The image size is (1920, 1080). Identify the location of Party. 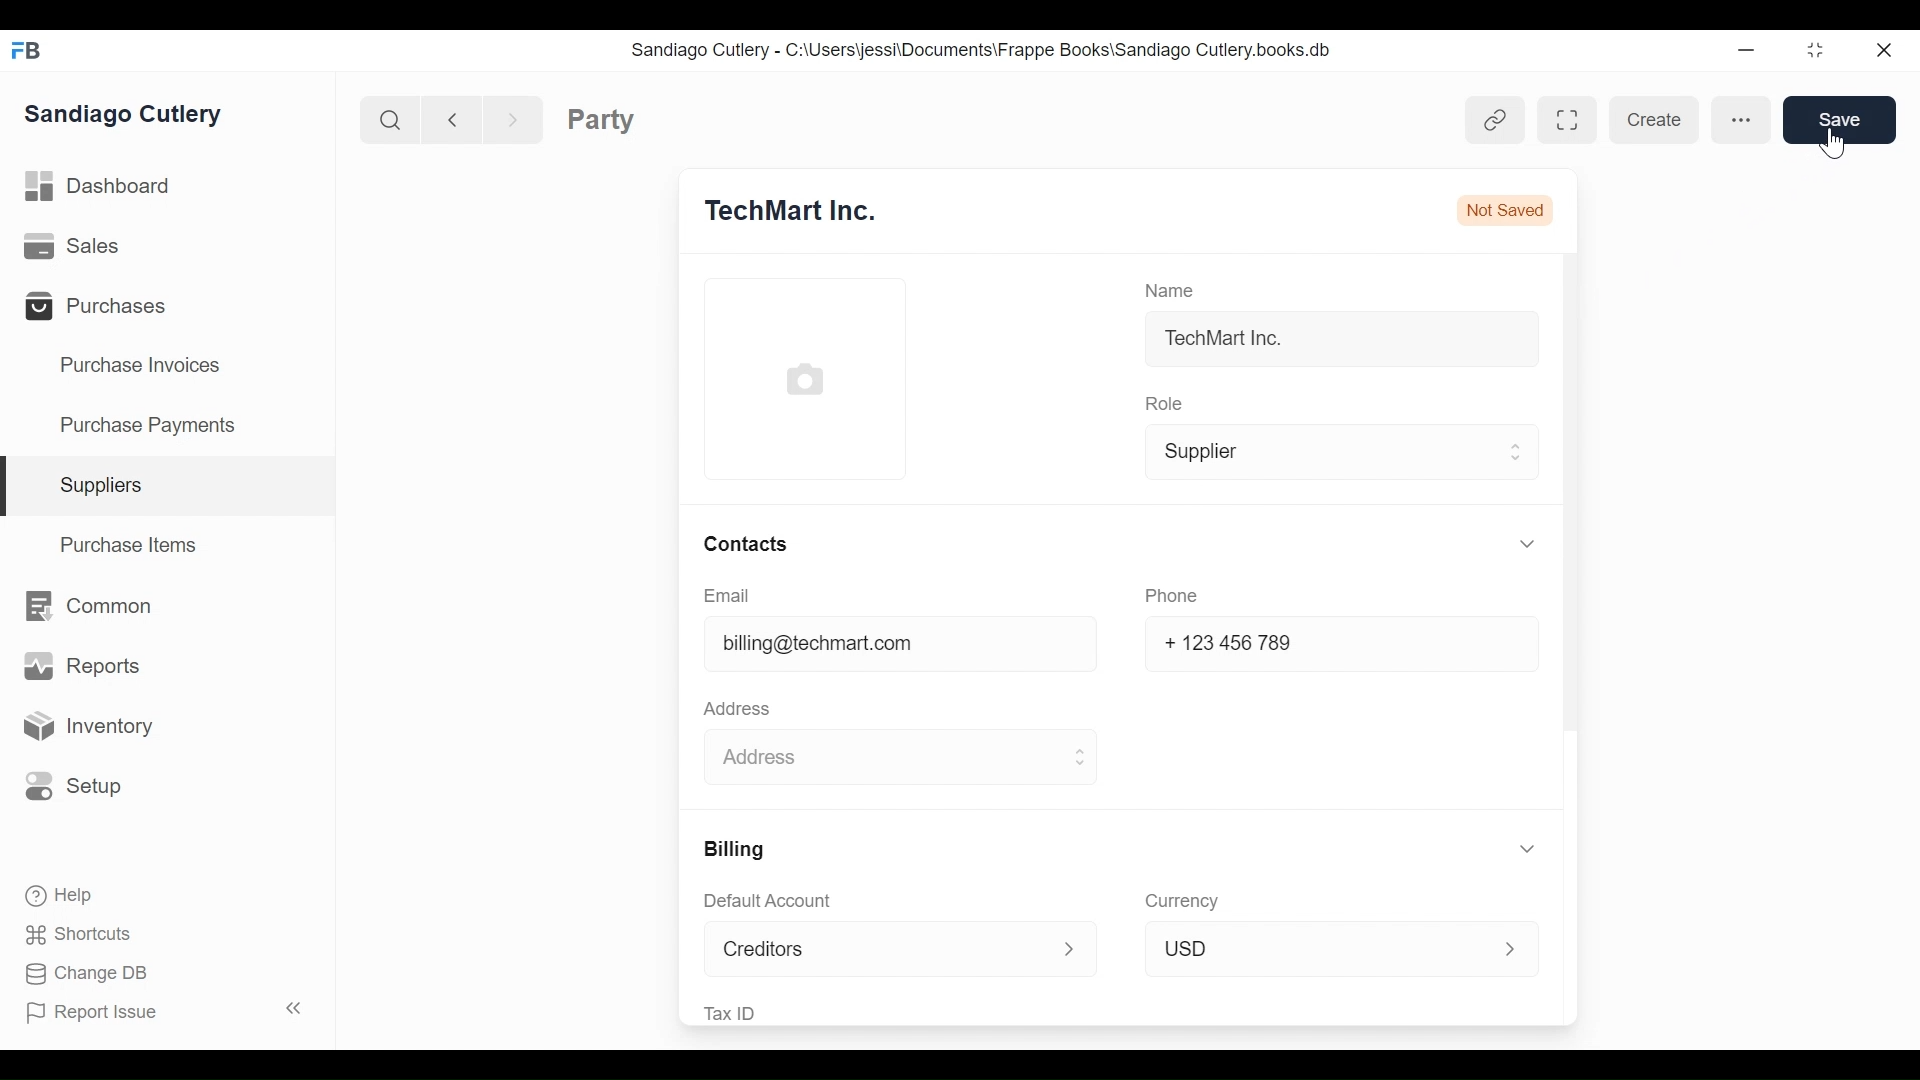
(635, 120).